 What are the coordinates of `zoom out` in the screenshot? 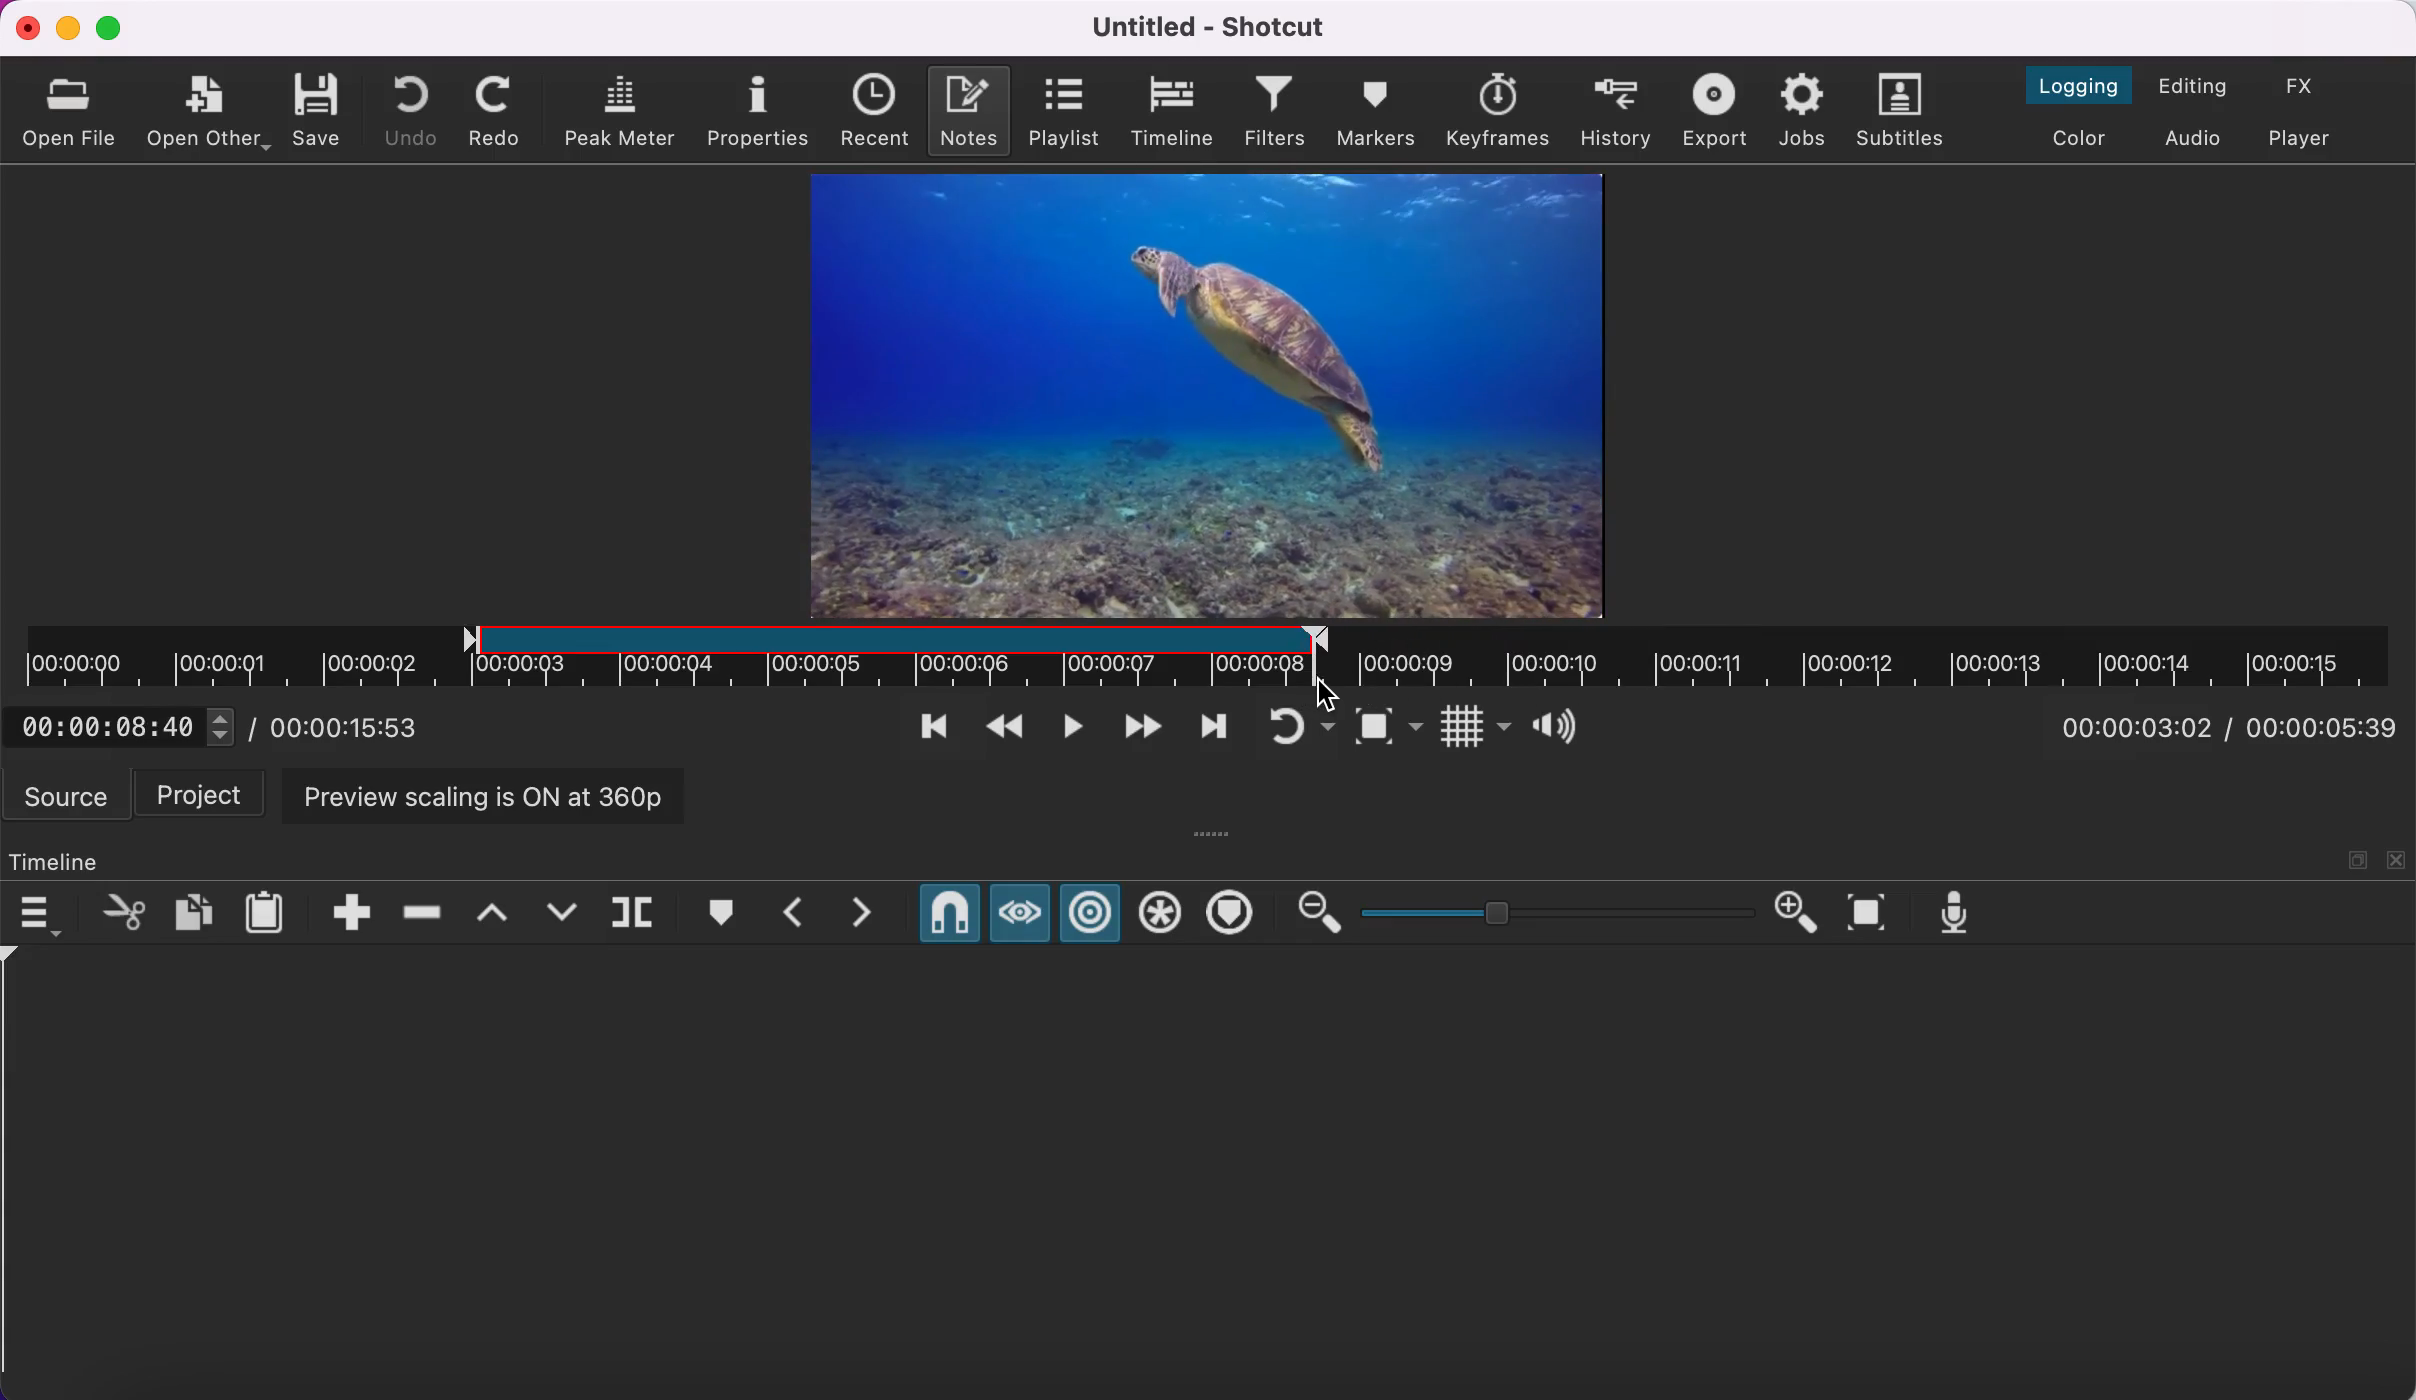 It's located at (1317, 914).